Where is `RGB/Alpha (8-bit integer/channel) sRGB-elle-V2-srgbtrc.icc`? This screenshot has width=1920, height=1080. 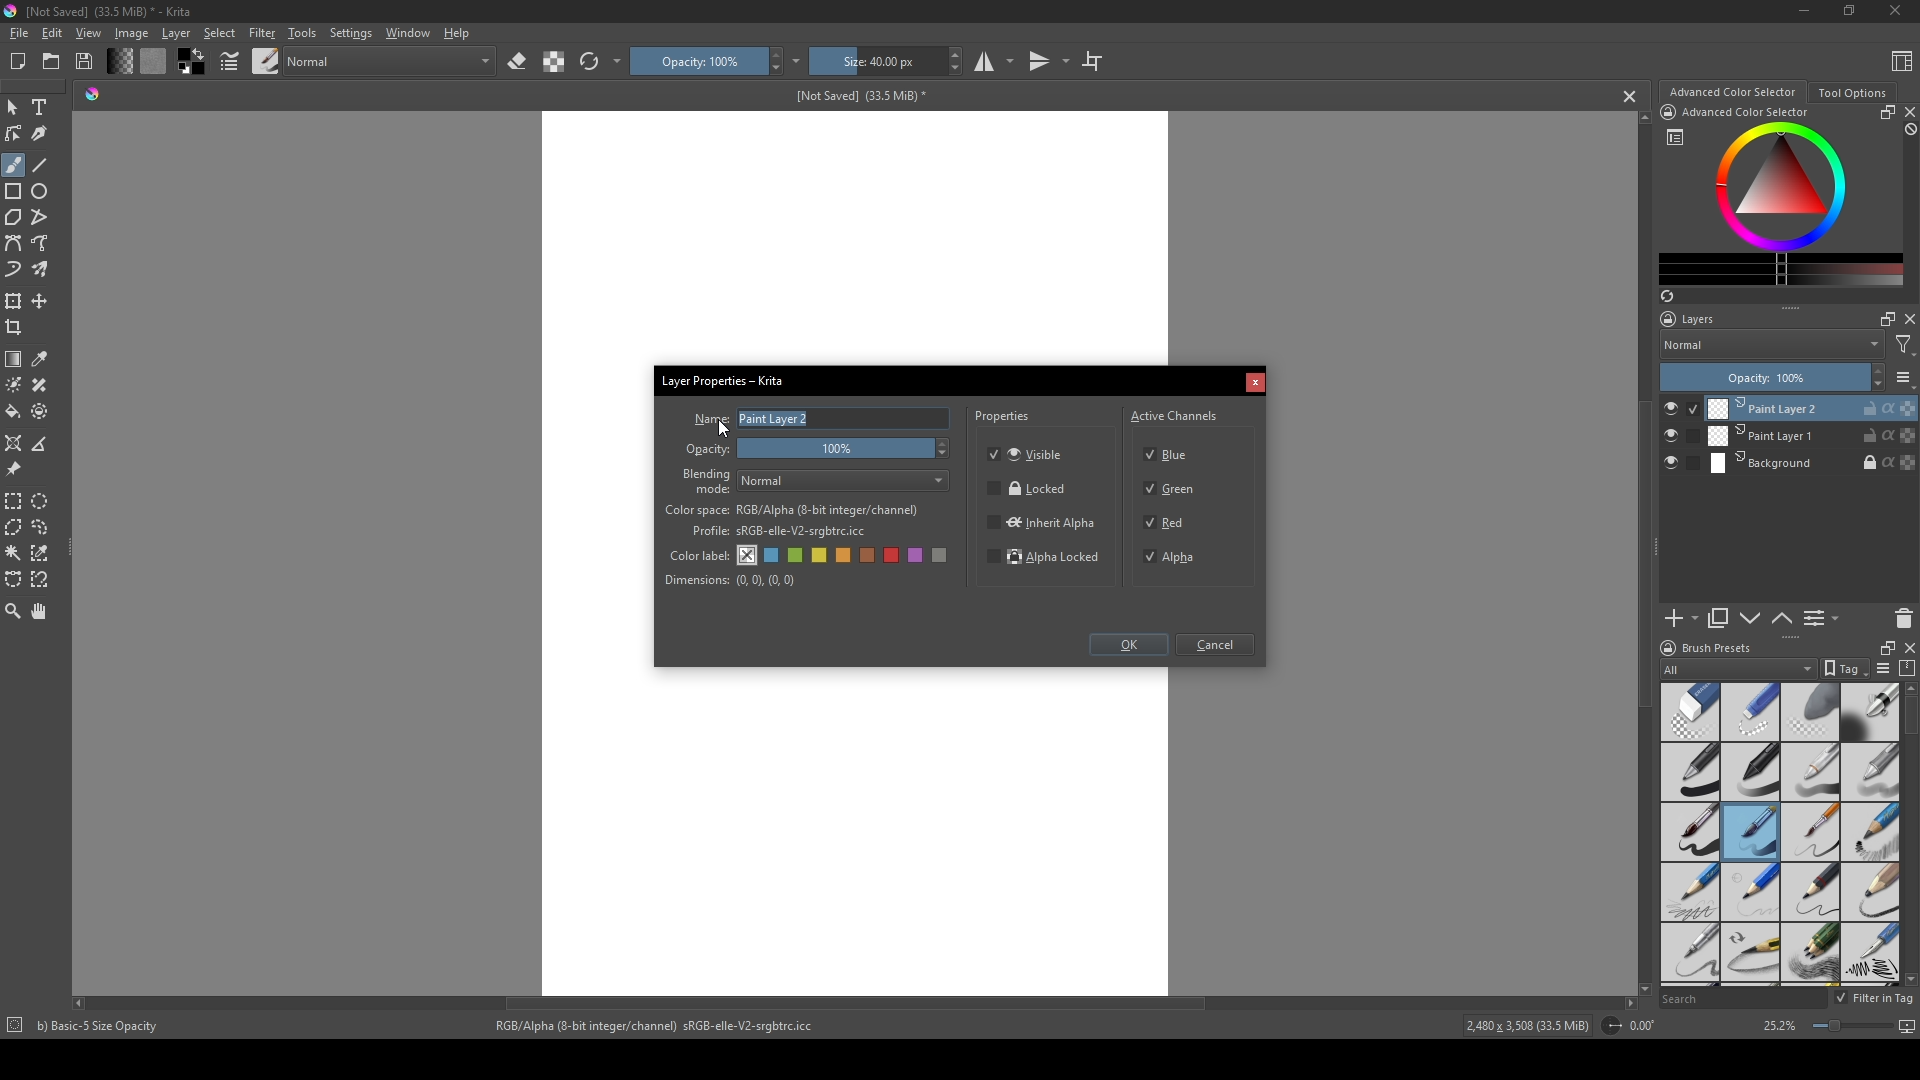 RGB/Alpha (8-bit integer/channel) sRGB-elle-V2-srgbtrc.icc is located at coordinates (663, 1026).